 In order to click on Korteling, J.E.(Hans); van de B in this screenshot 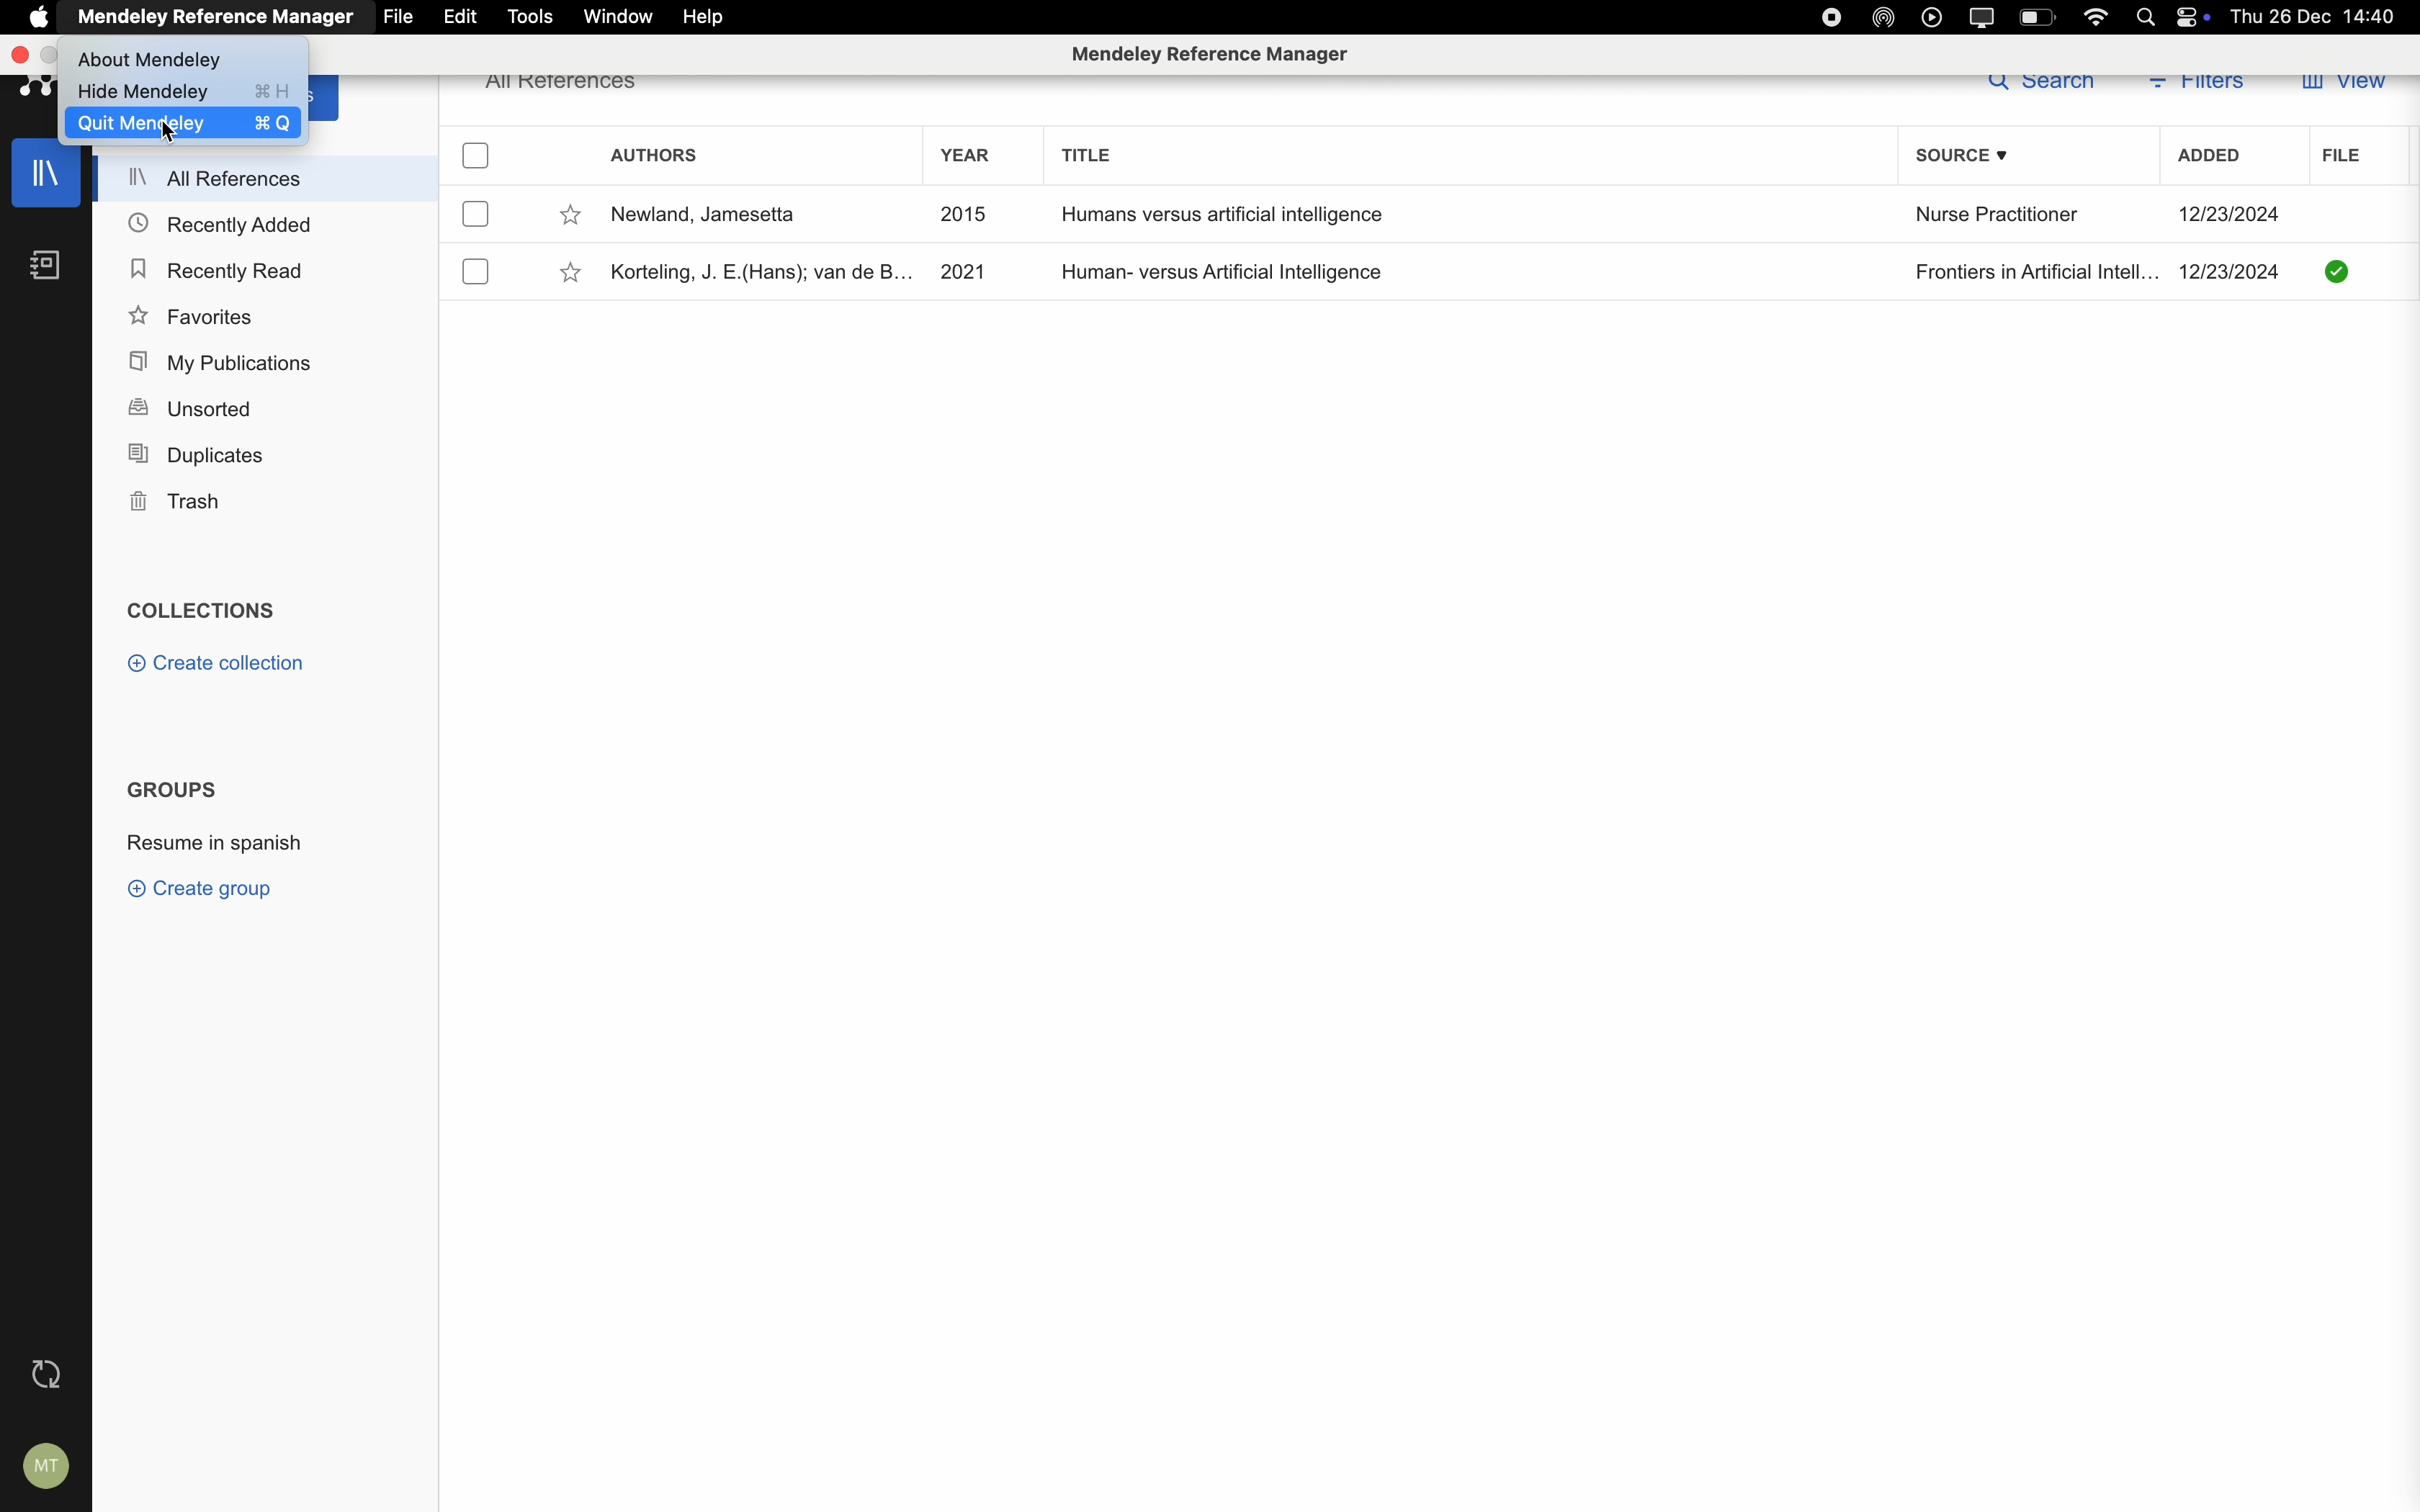, I will do `click(756, 274)`.